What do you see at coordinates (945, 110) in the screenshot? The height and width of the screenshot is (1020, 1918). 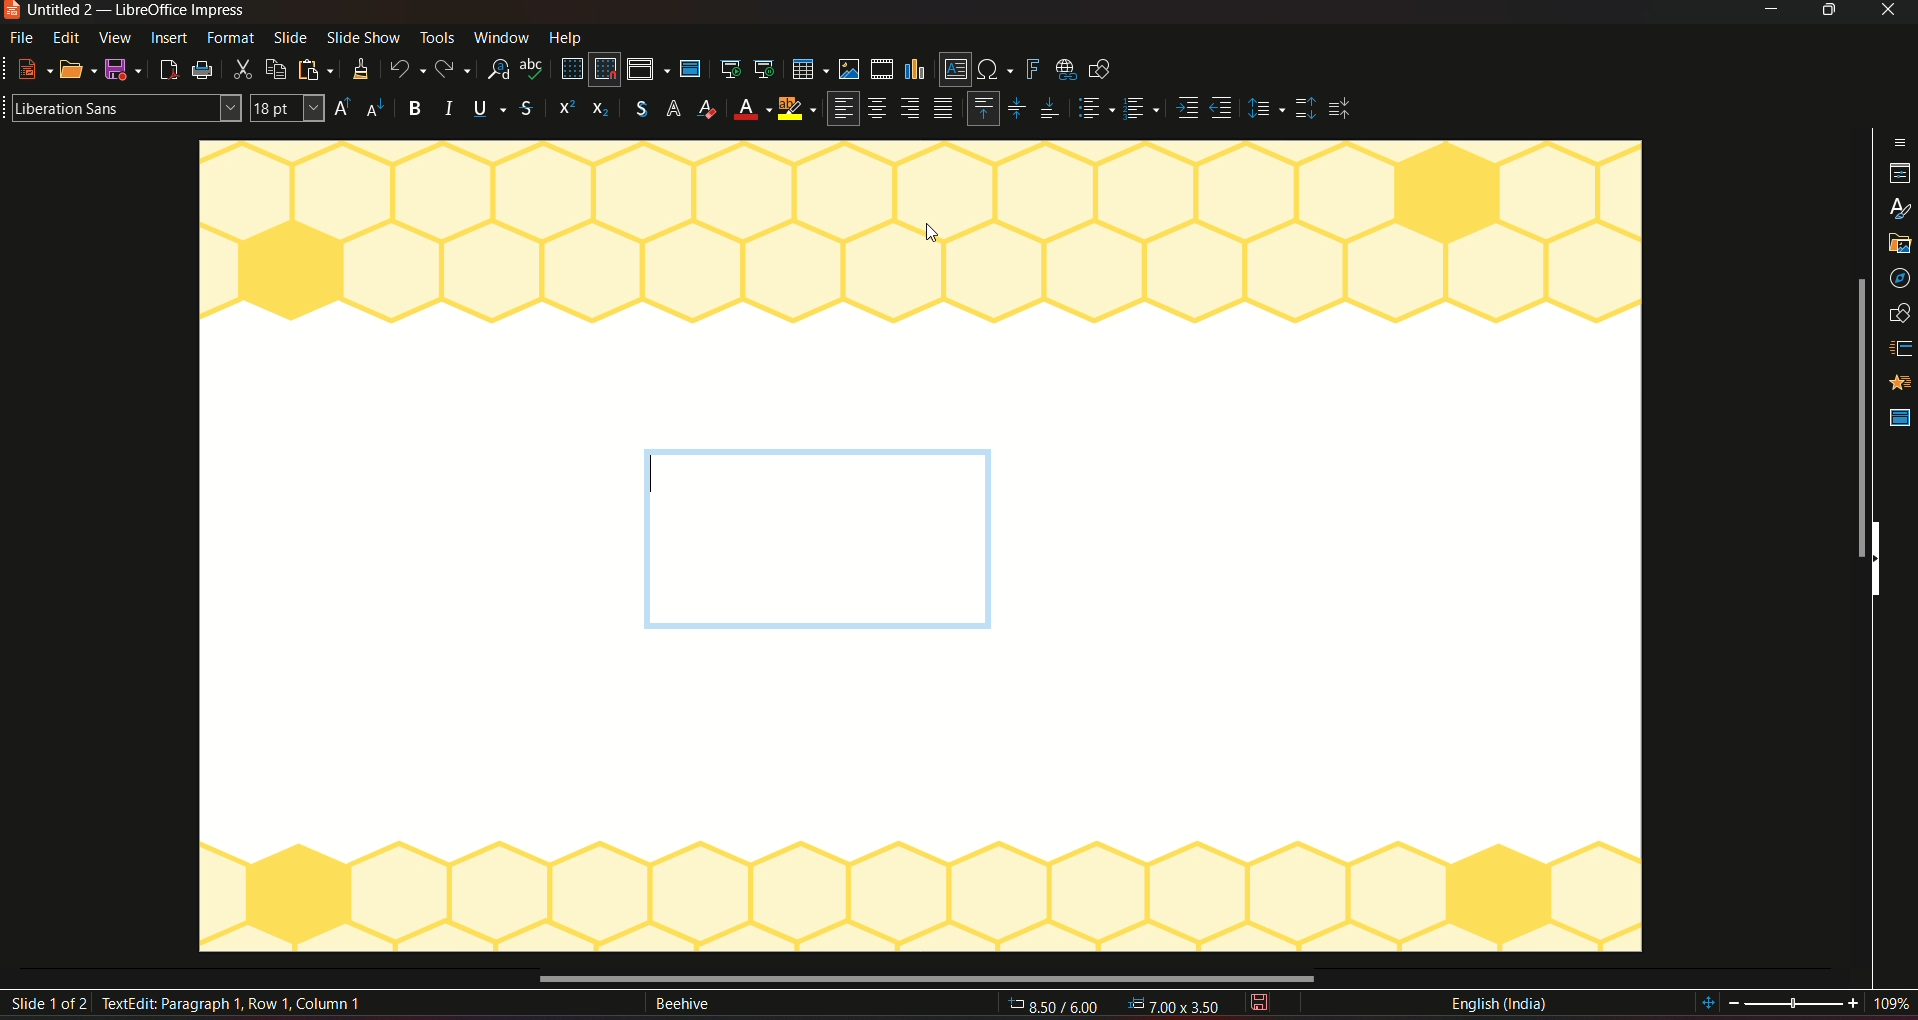 I see `paragraph` at bounding box center [945, 110].